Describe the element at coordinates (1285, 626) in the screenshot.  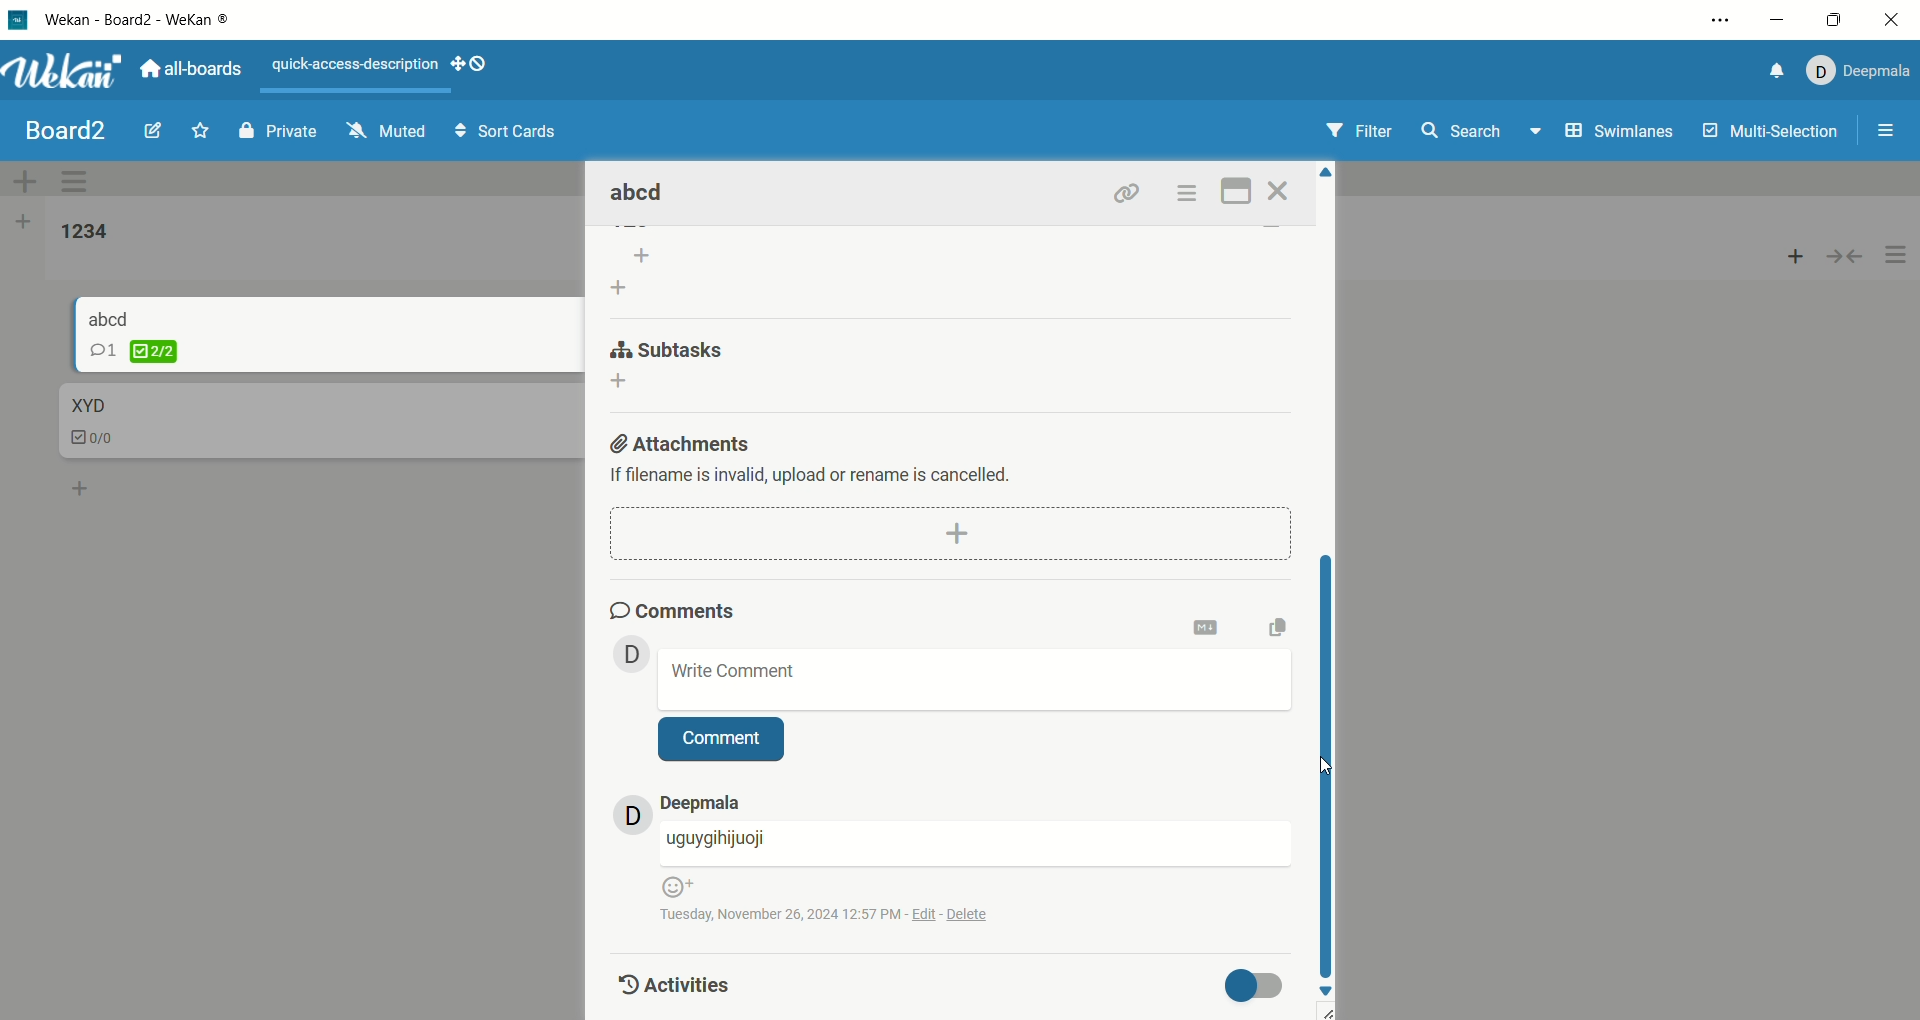
I see `copy` at that location.